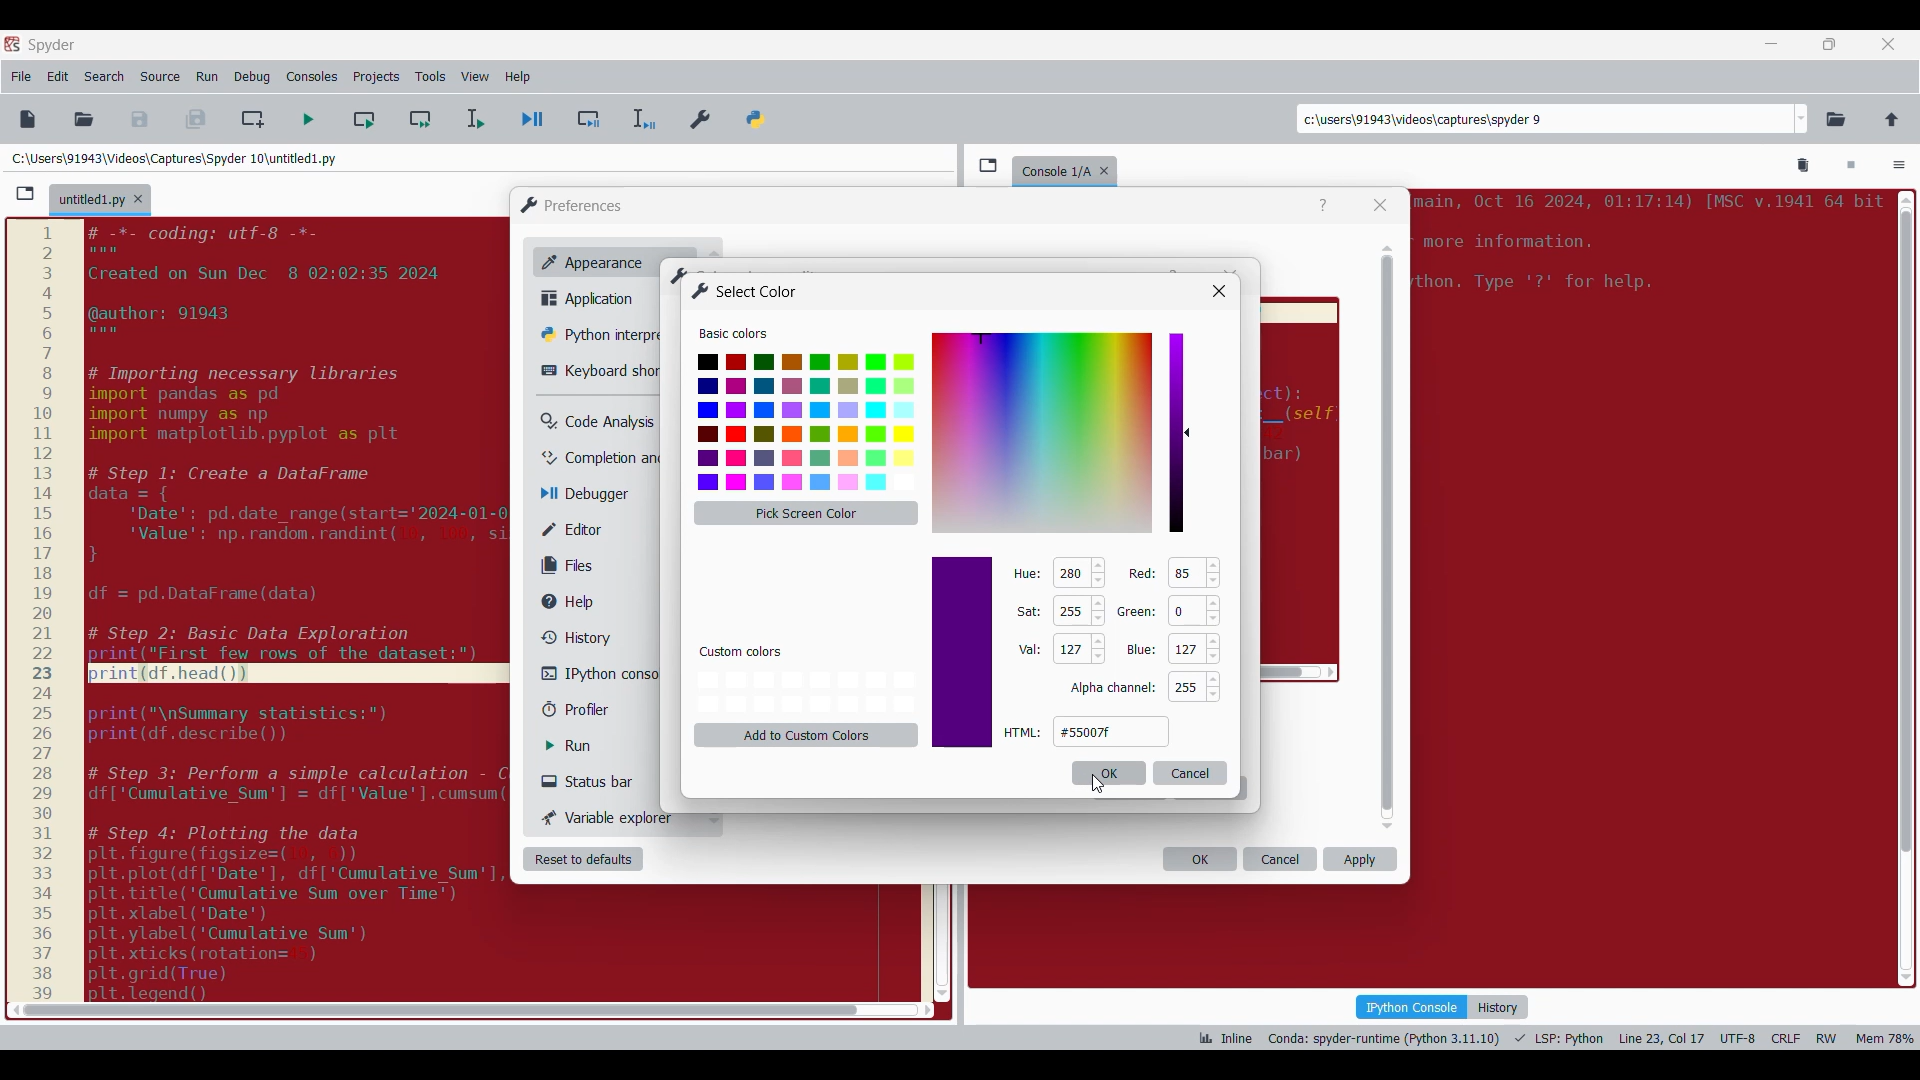  Describe the element at coordinates (1498, 1007) in the screenshot. I see `History` at that location.